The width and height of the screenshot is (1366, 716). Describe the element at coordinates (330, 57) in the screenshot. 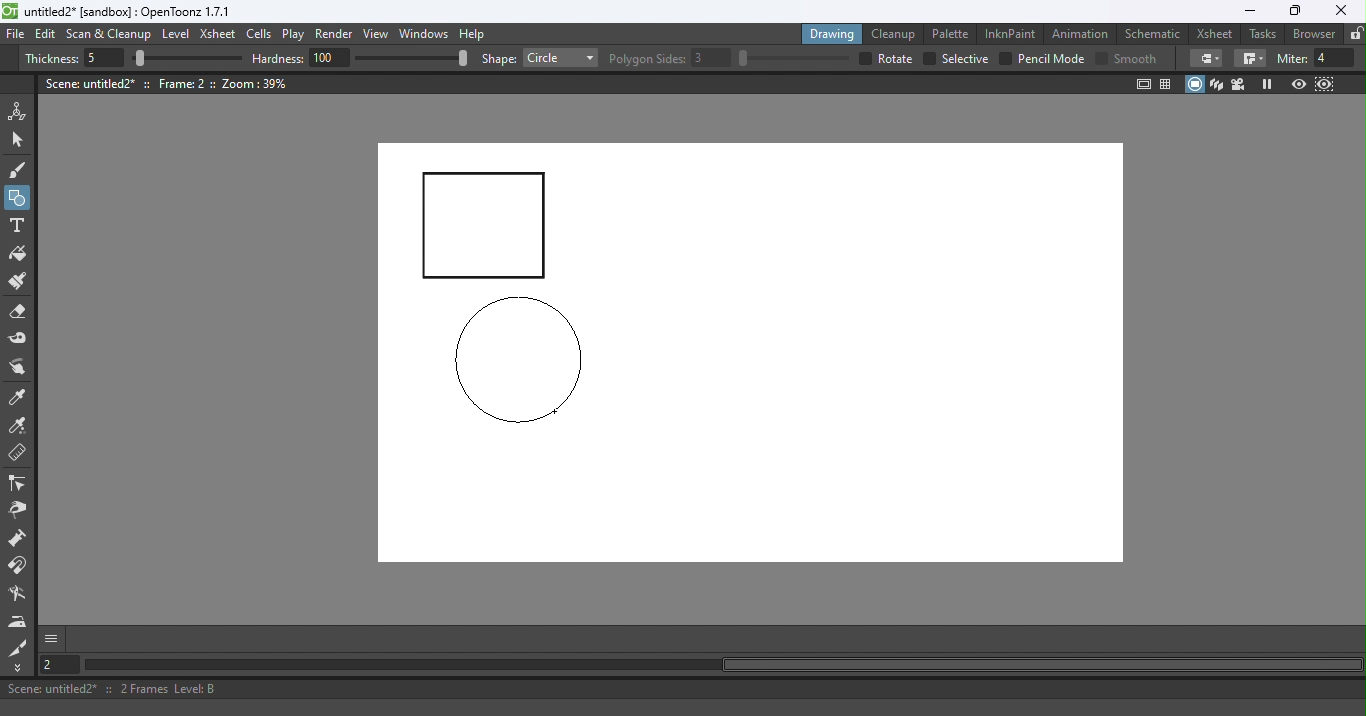

I see `100` at that location.